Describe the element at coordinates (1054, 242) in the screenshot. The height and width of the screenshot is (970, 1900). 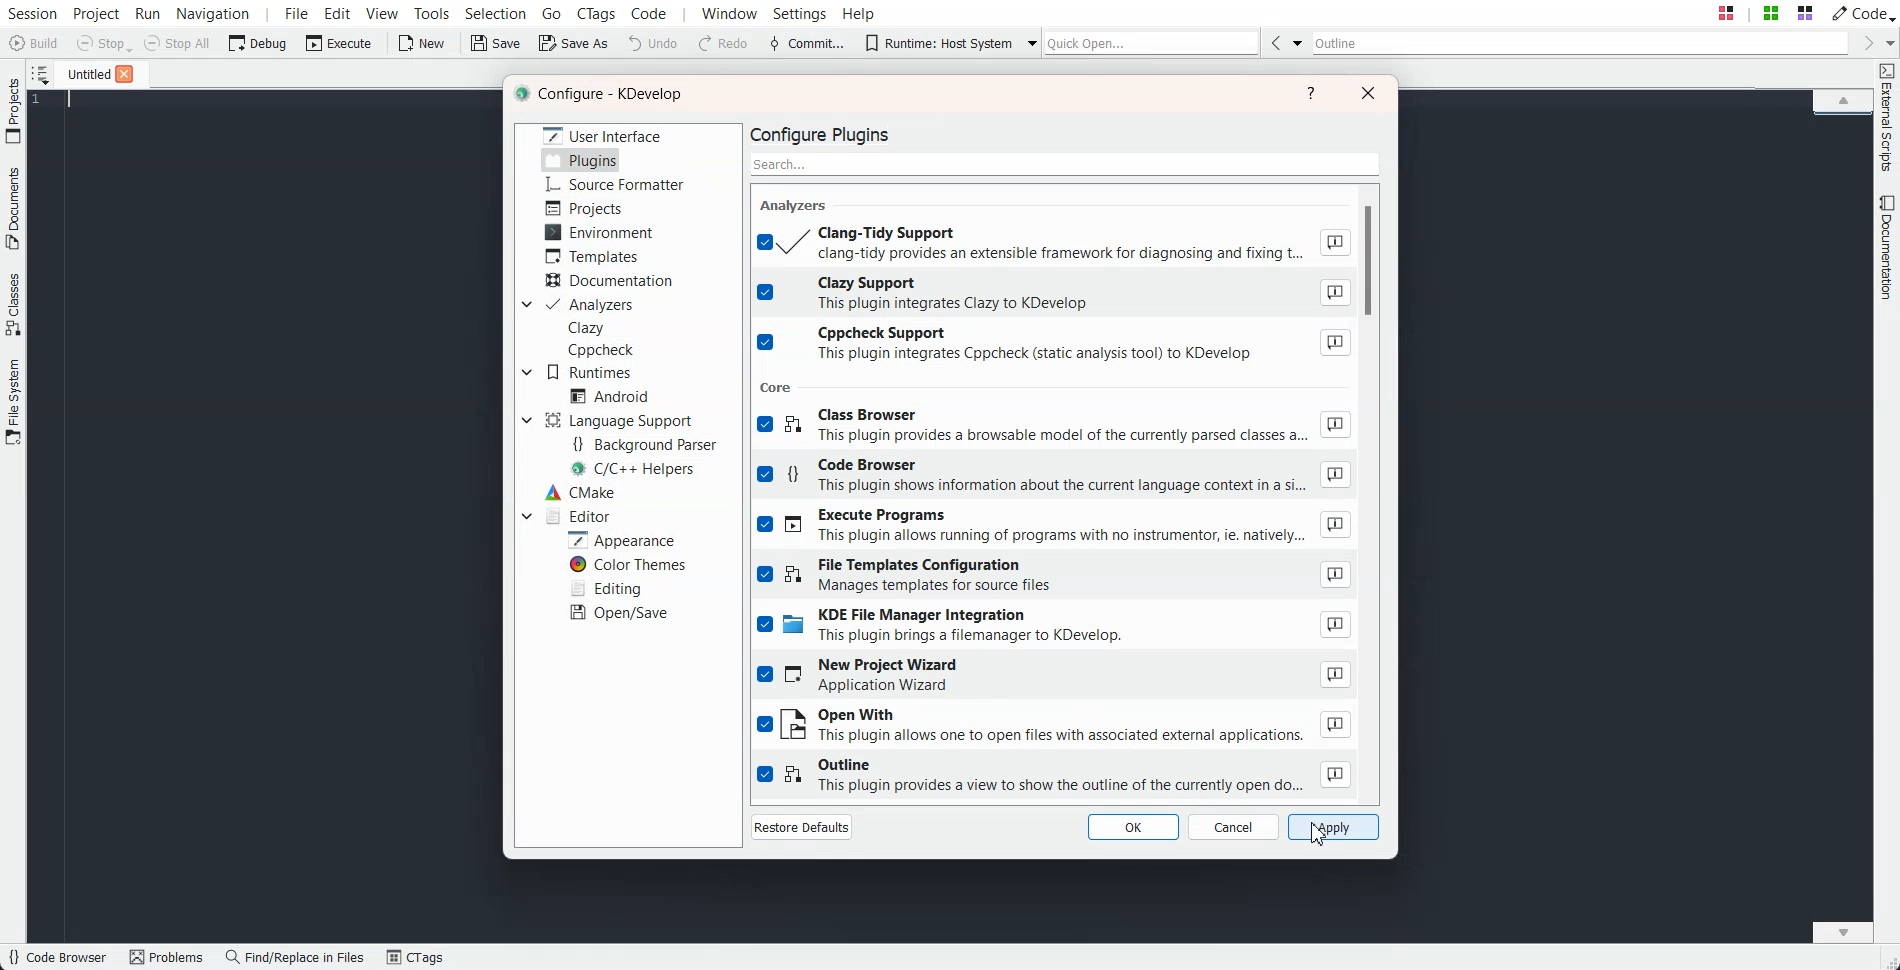
I see `Enable Clang-Tidy Support` at that location.